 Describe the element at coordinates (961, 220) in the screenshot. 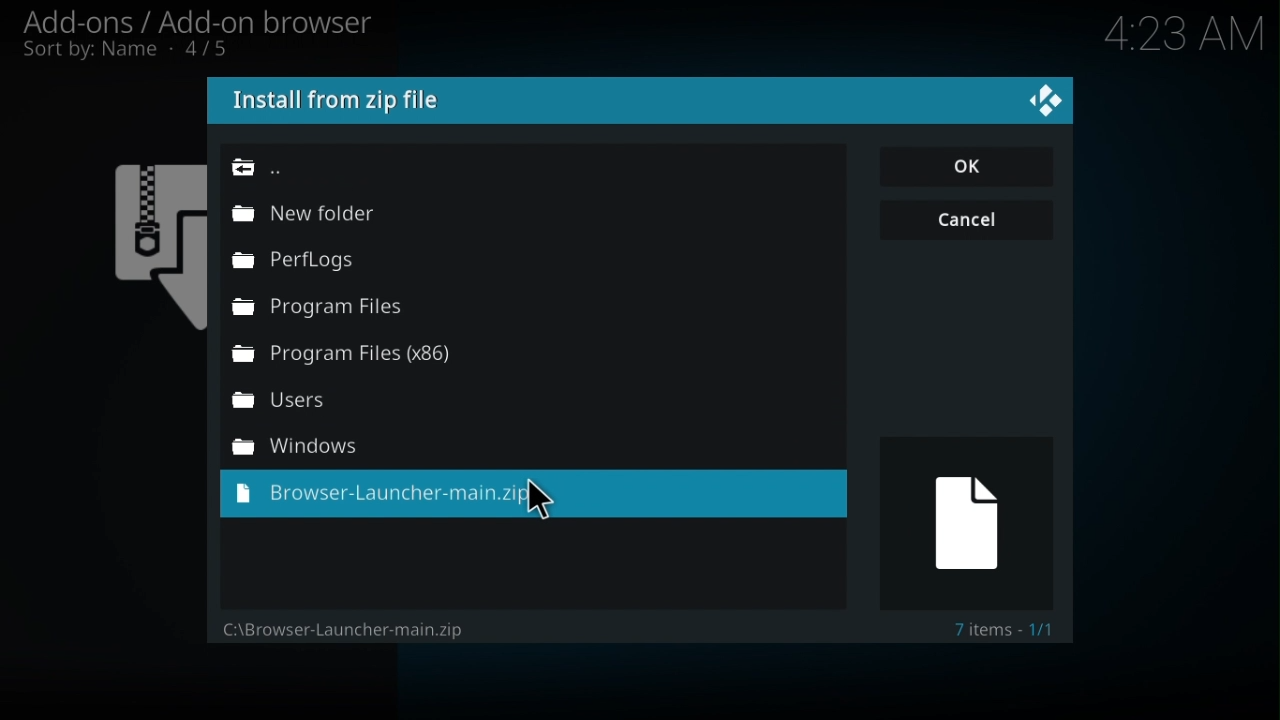

I see `cancel` at that location.